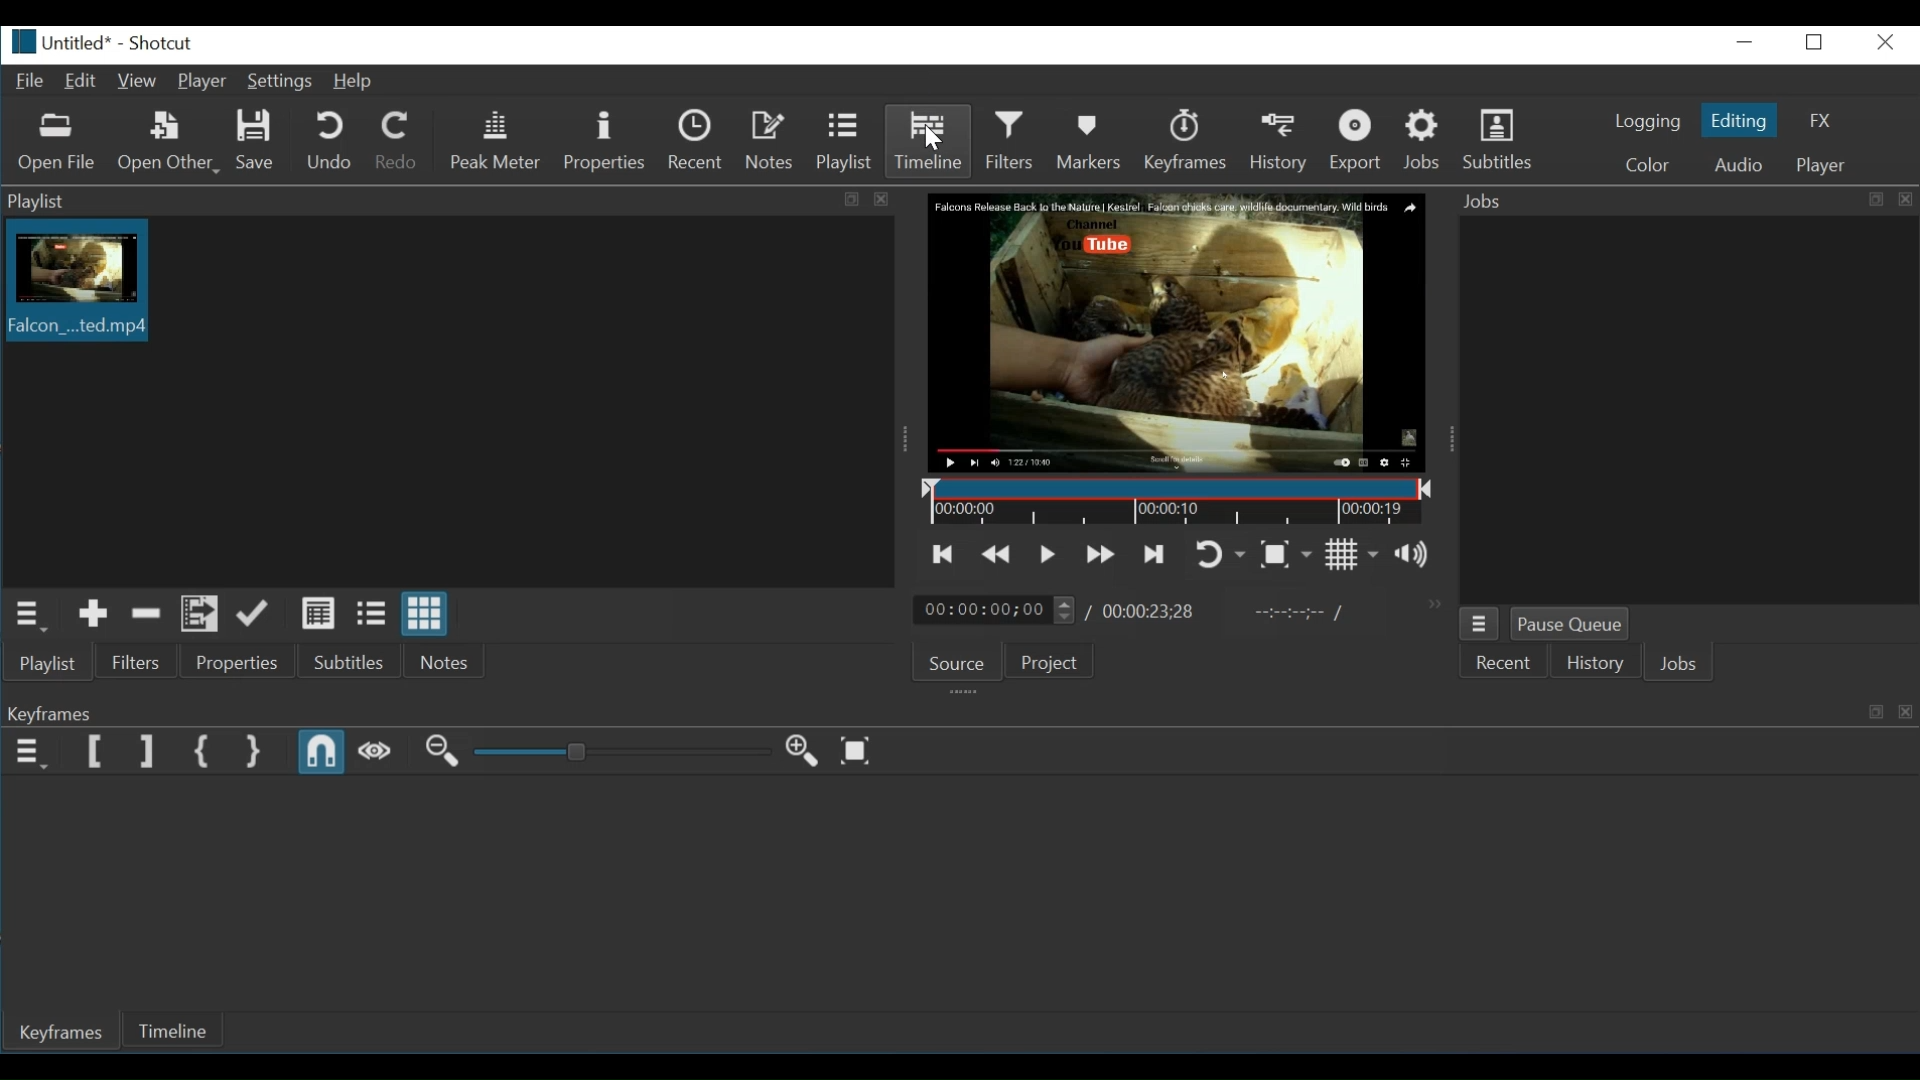  Describe the element at coordinates (1363, 140) in the screenshot. I see `Export` at that location.